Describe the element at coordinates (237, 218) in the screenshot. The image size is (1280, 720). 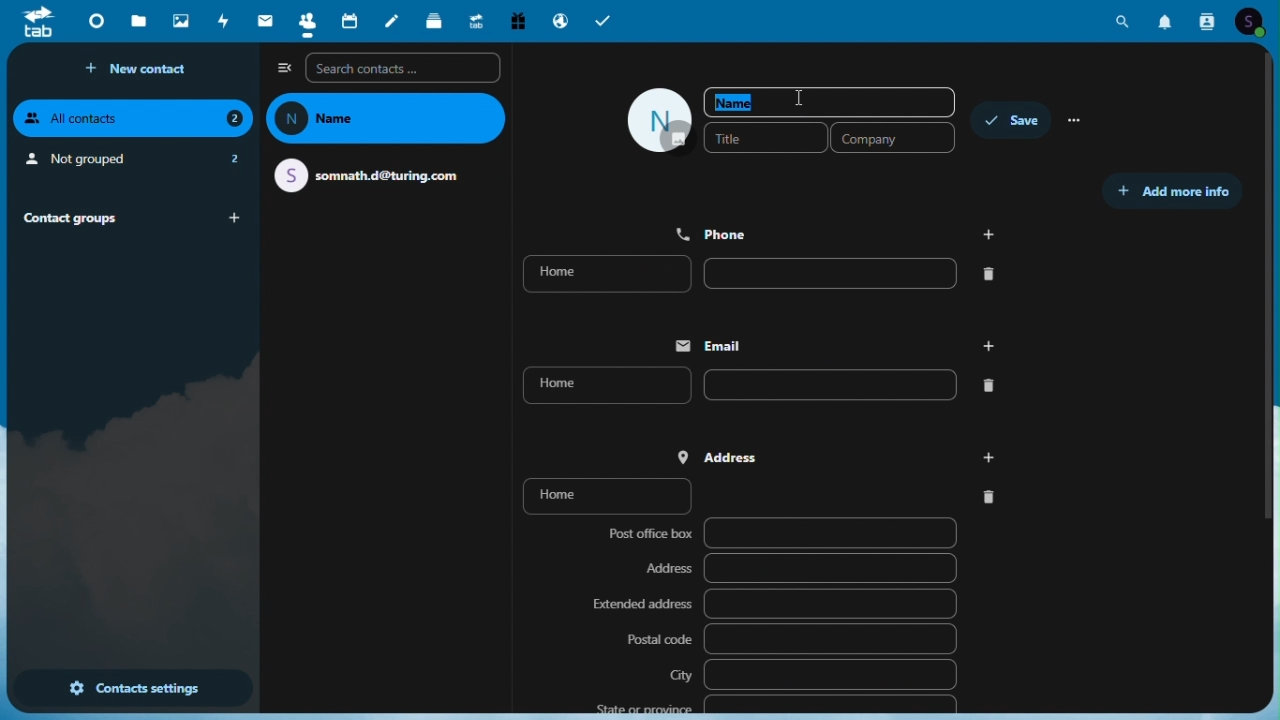
I see `add group` at that location.